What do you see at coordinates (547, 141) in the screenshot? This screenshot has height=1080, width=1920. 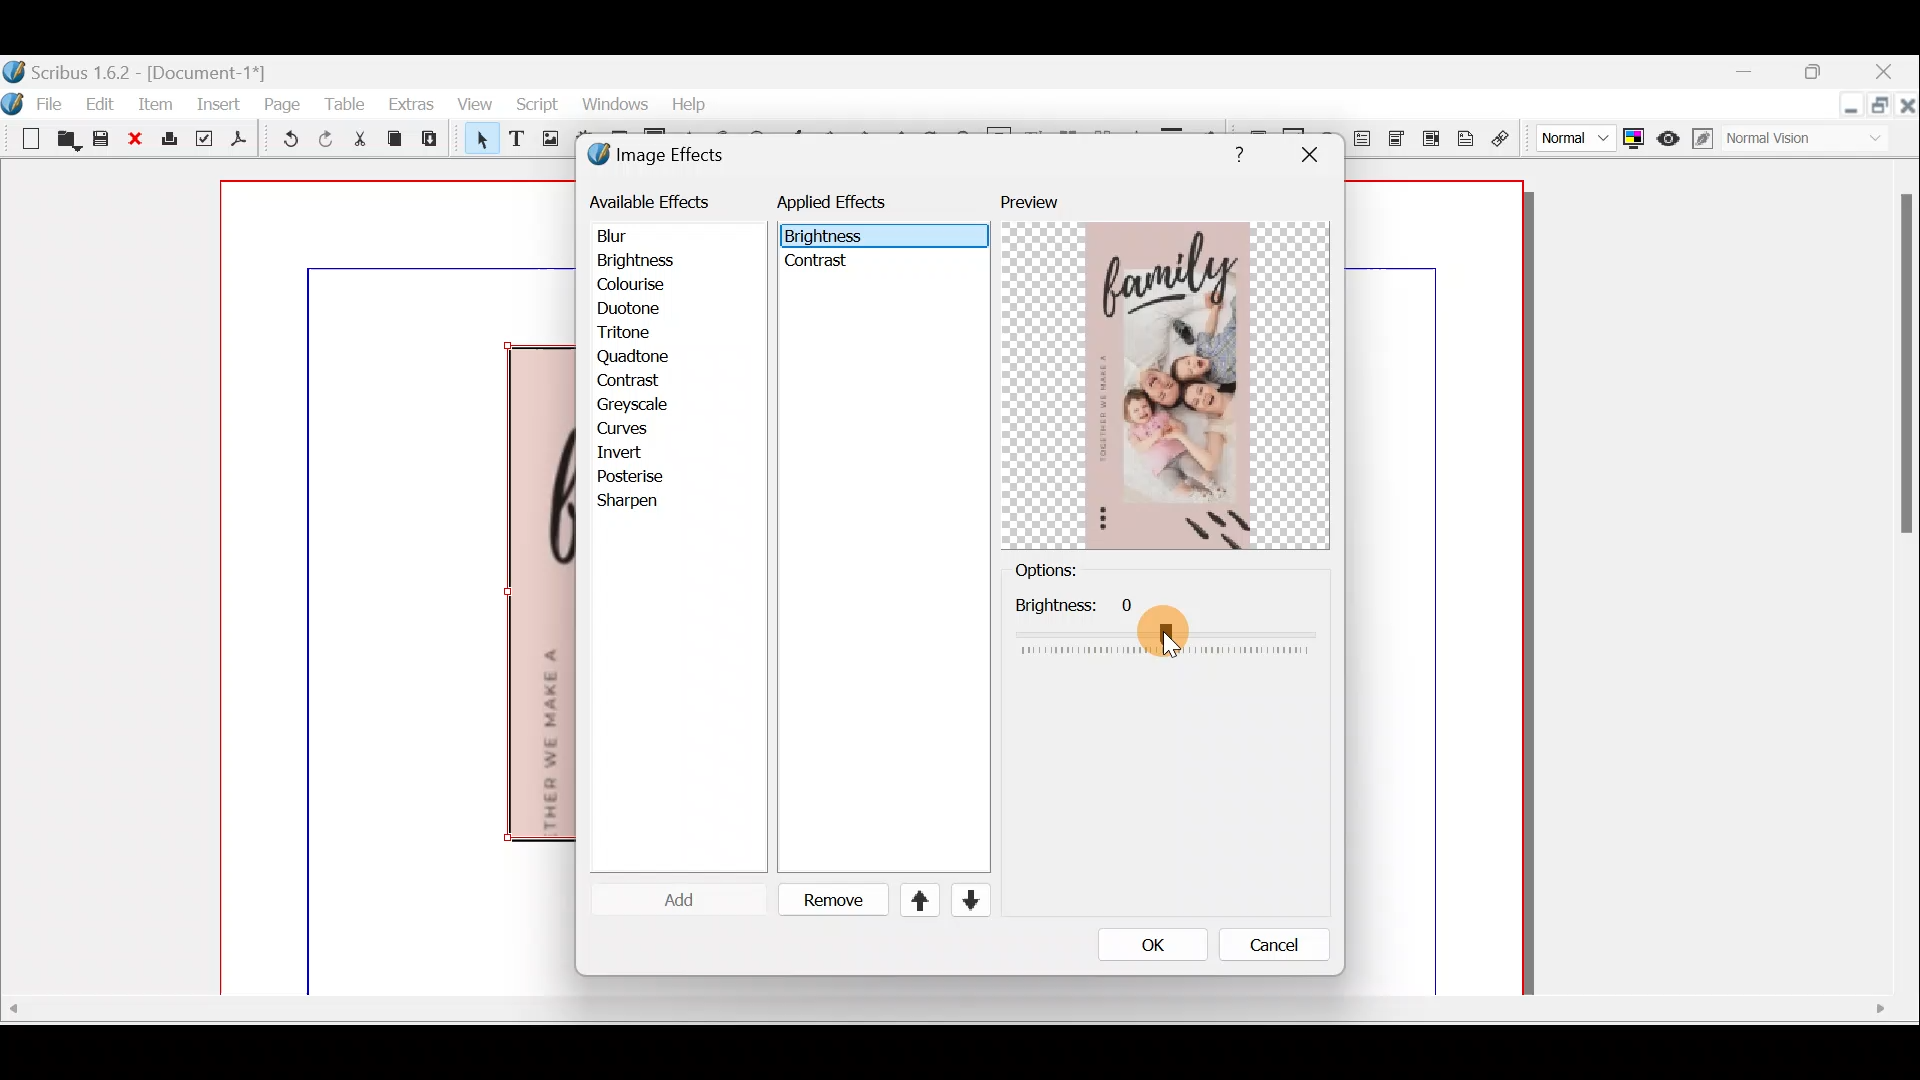 I see `Image frame` at bounding box center [547, 141].